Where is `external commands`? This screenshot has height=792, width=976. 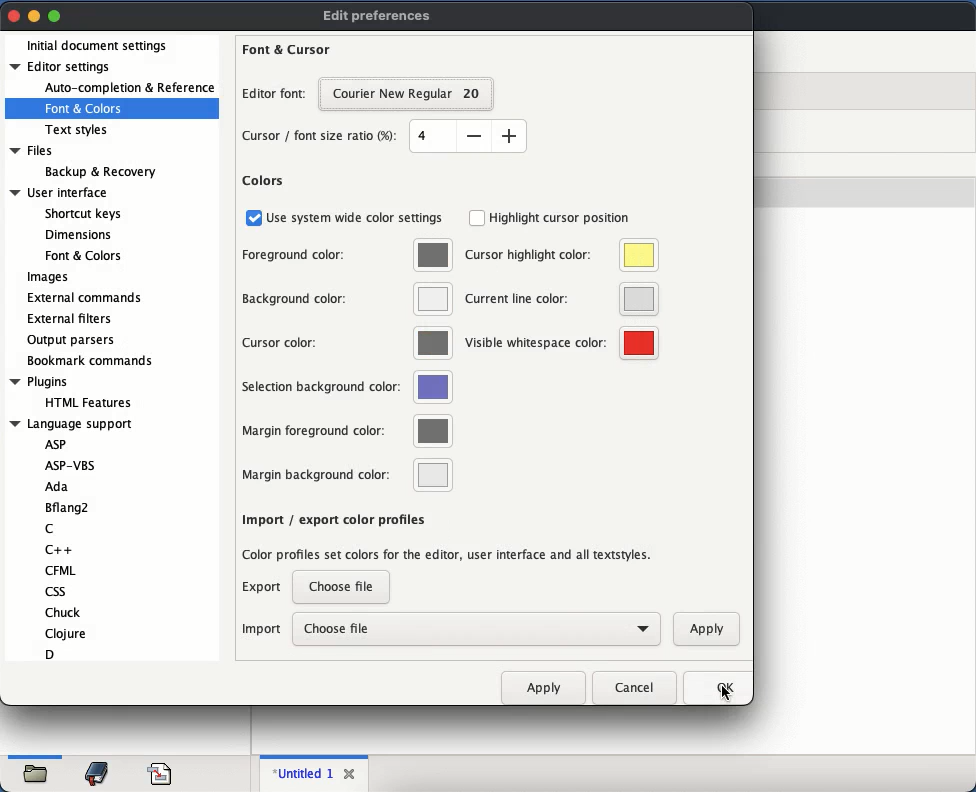 external commands is located at coordinates (88, 298).